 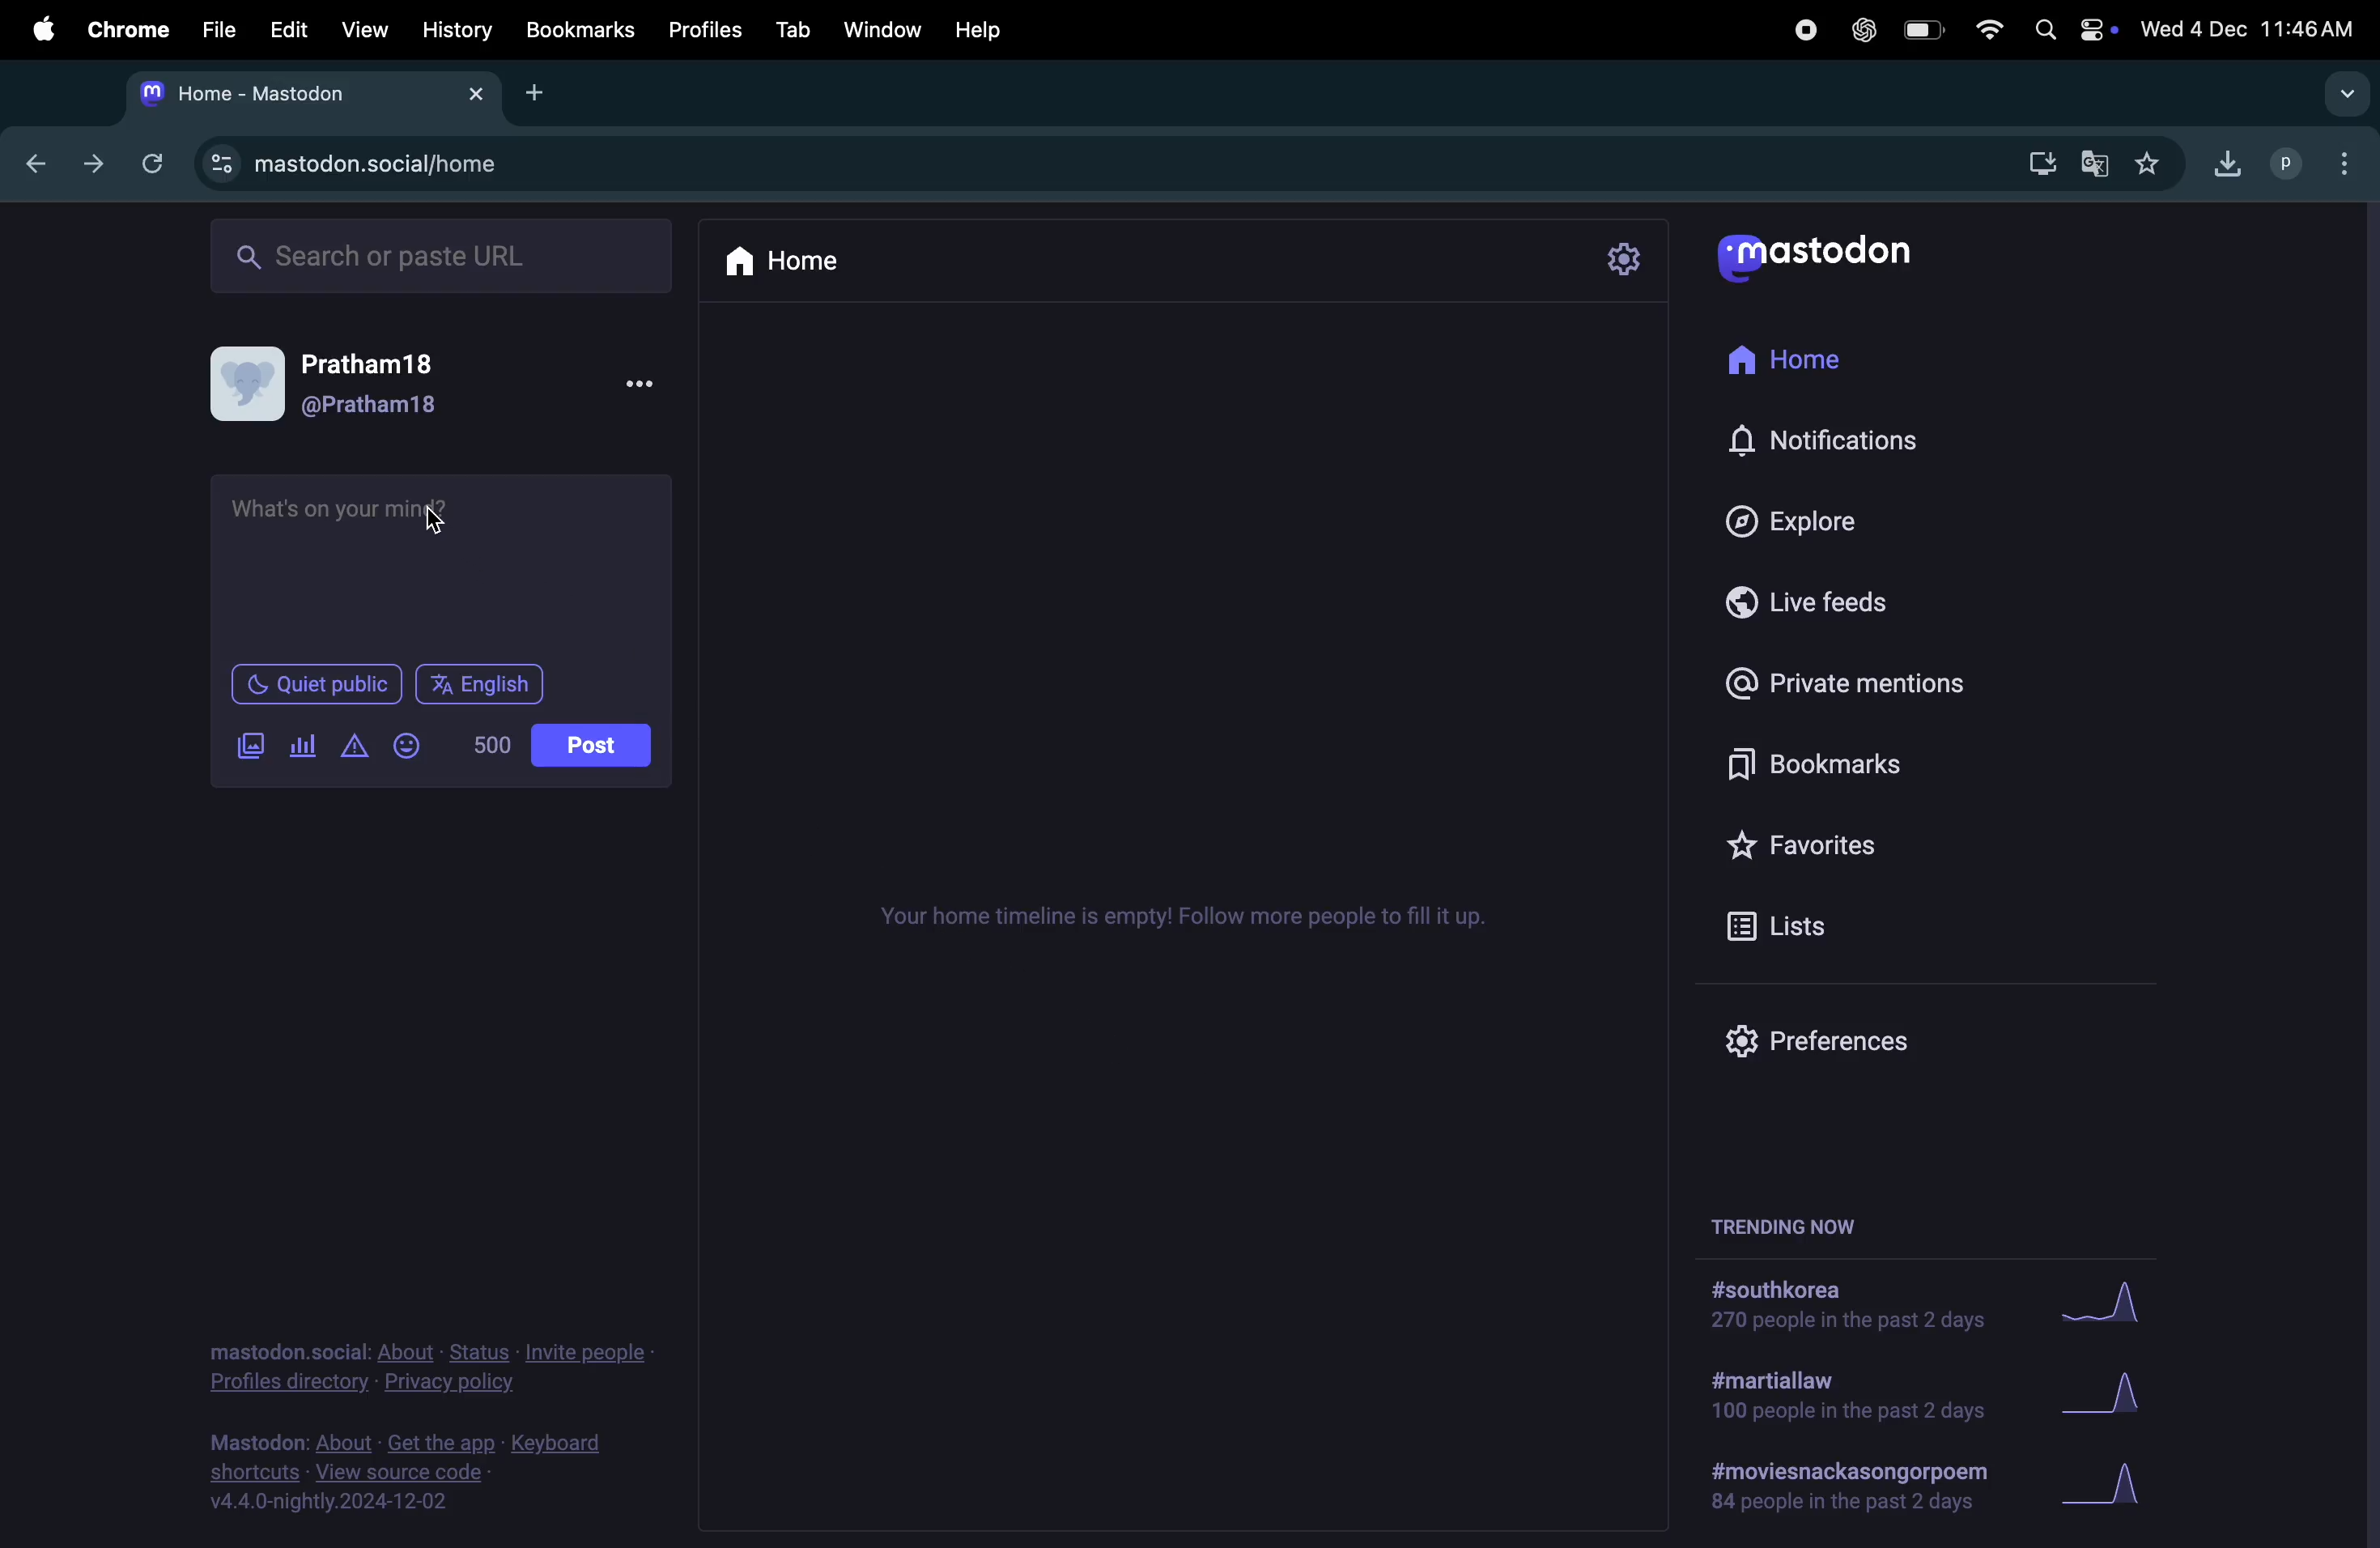 I want to click on options, so click(x=655, y=386).